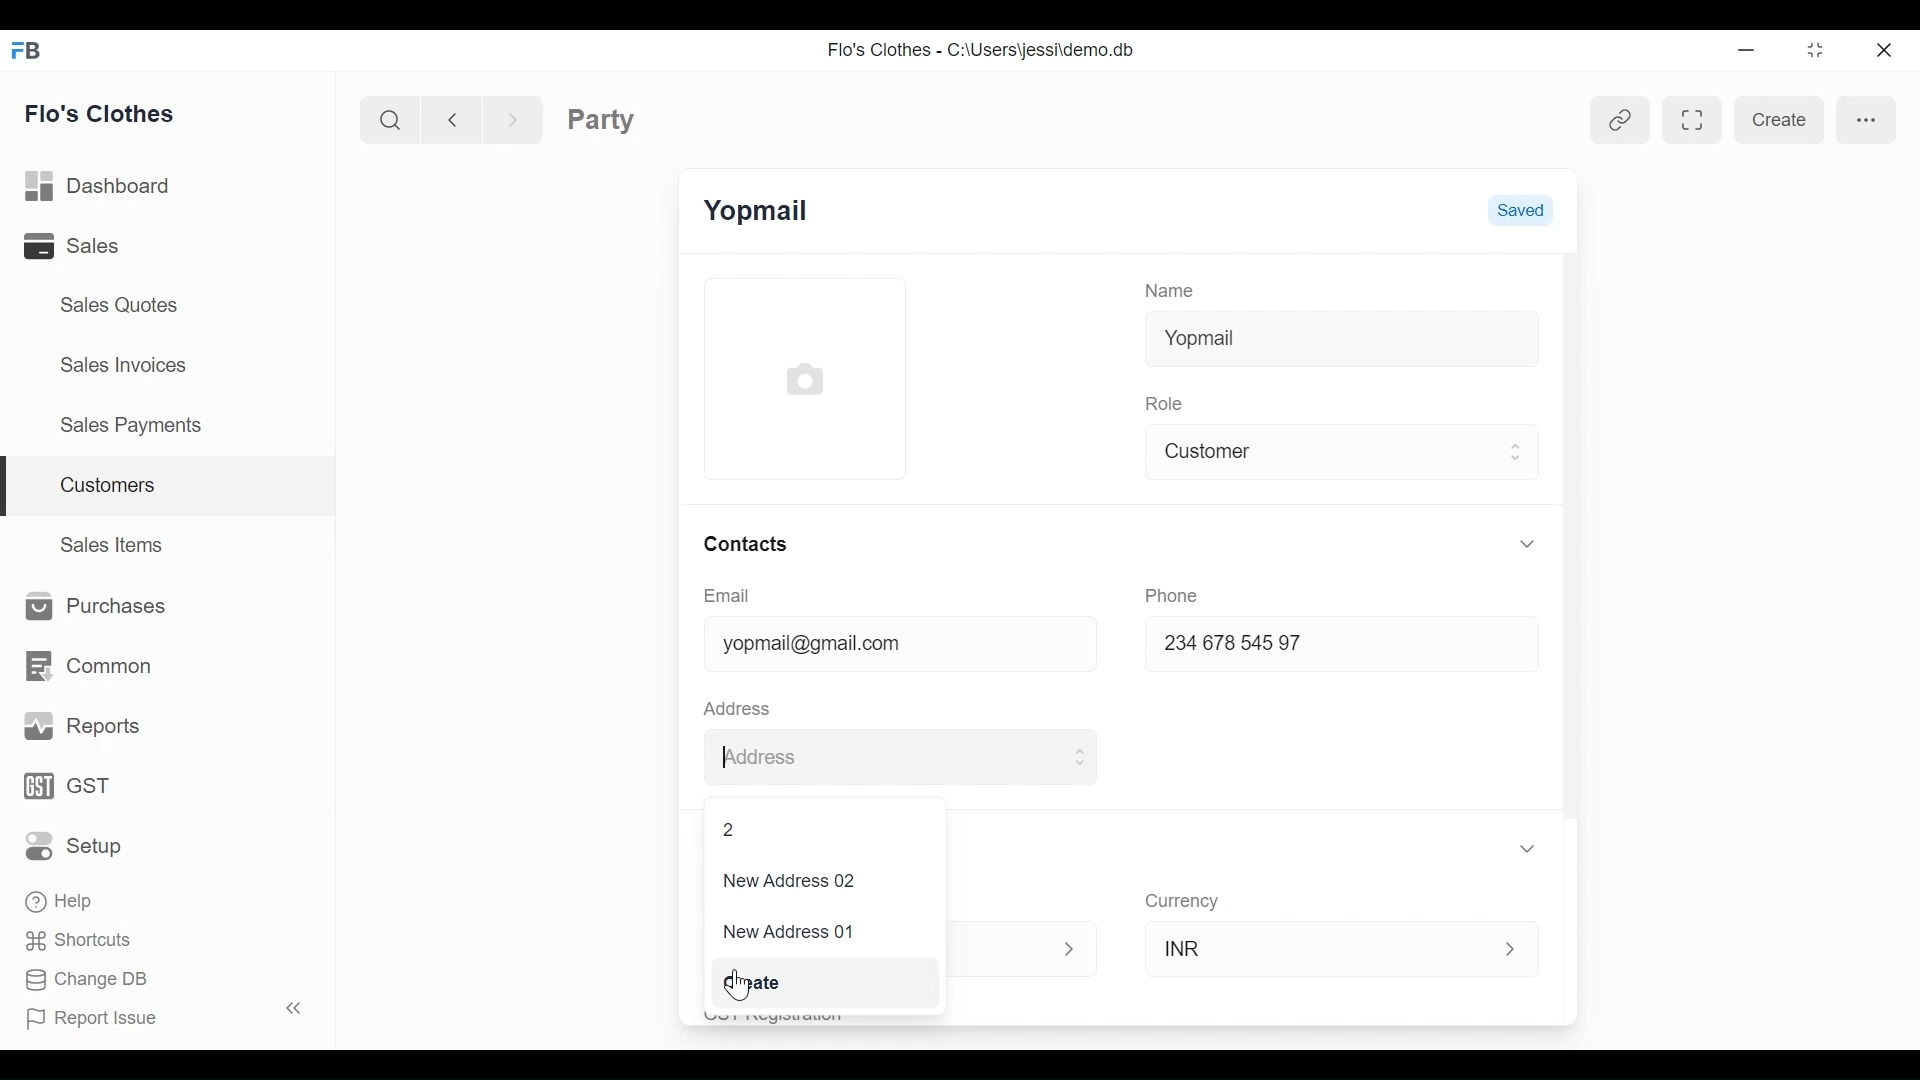  Describe the element at coordinates (882, 754) in the screenshot. I see `Address` at that location.